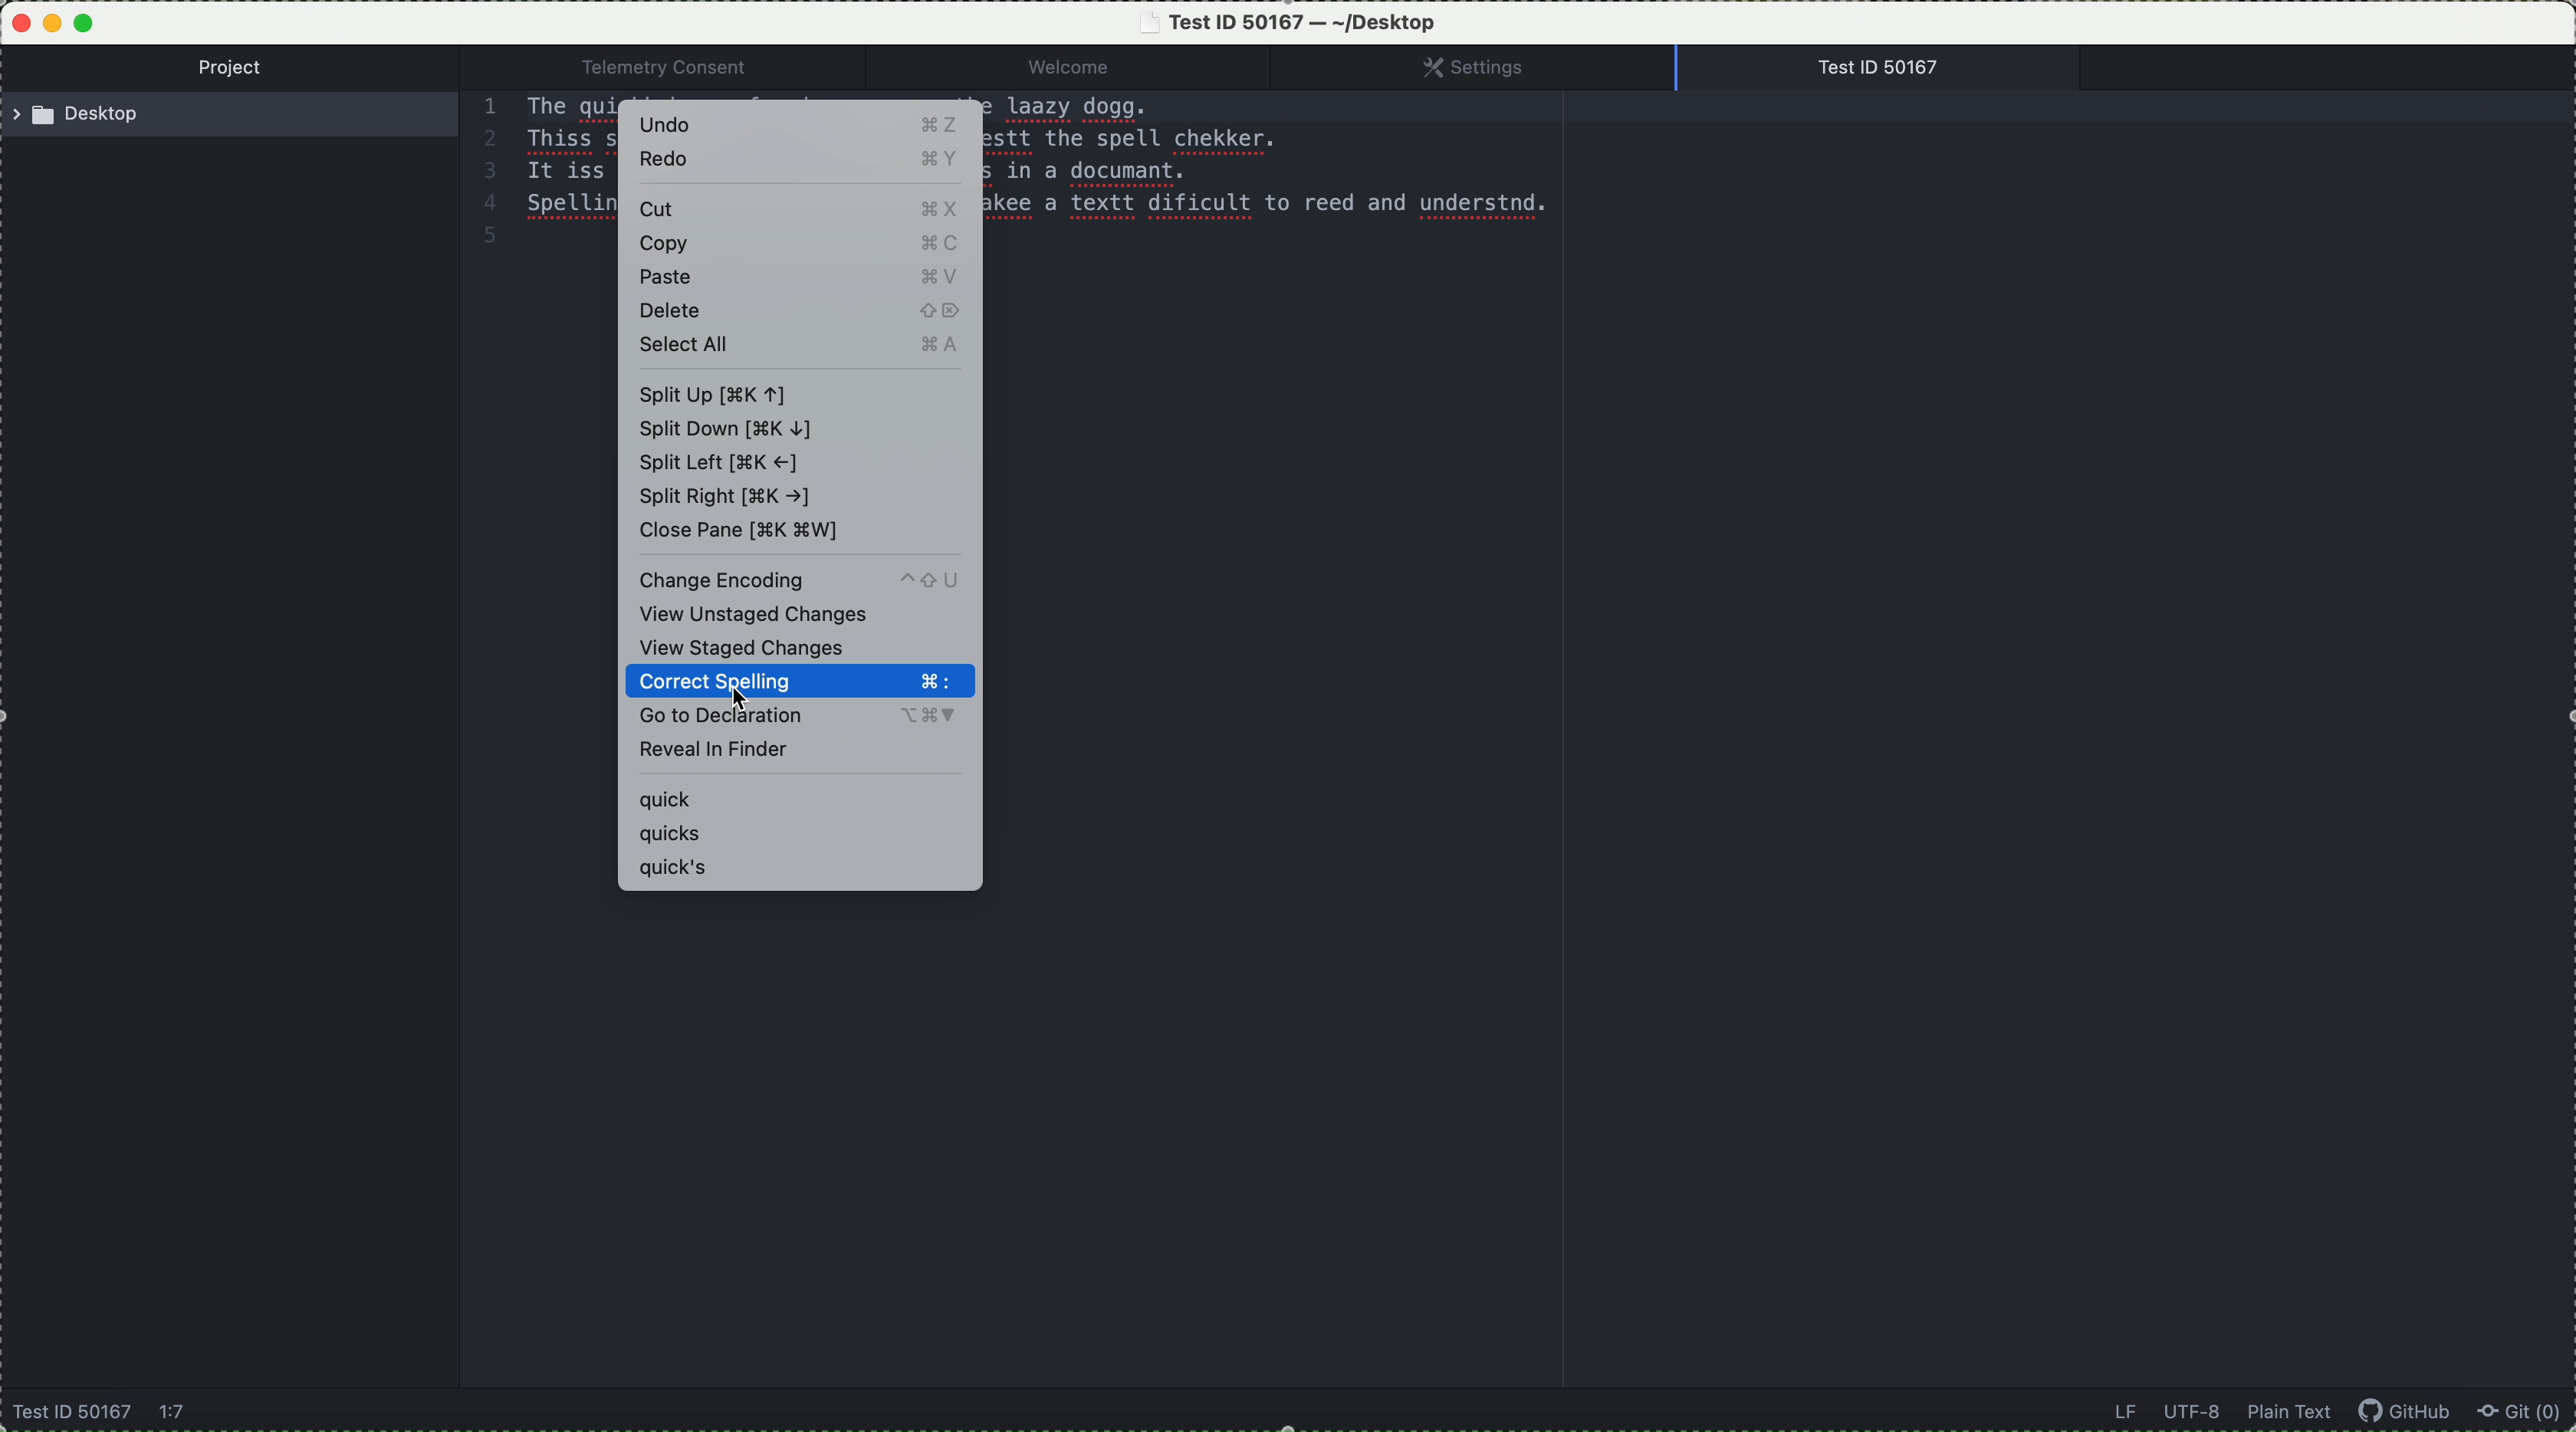 The height and width of the screenshot is (1432, 2576). Describe the element at coordinates (674, 836) in the screenshot. I see `quicks` at that location.